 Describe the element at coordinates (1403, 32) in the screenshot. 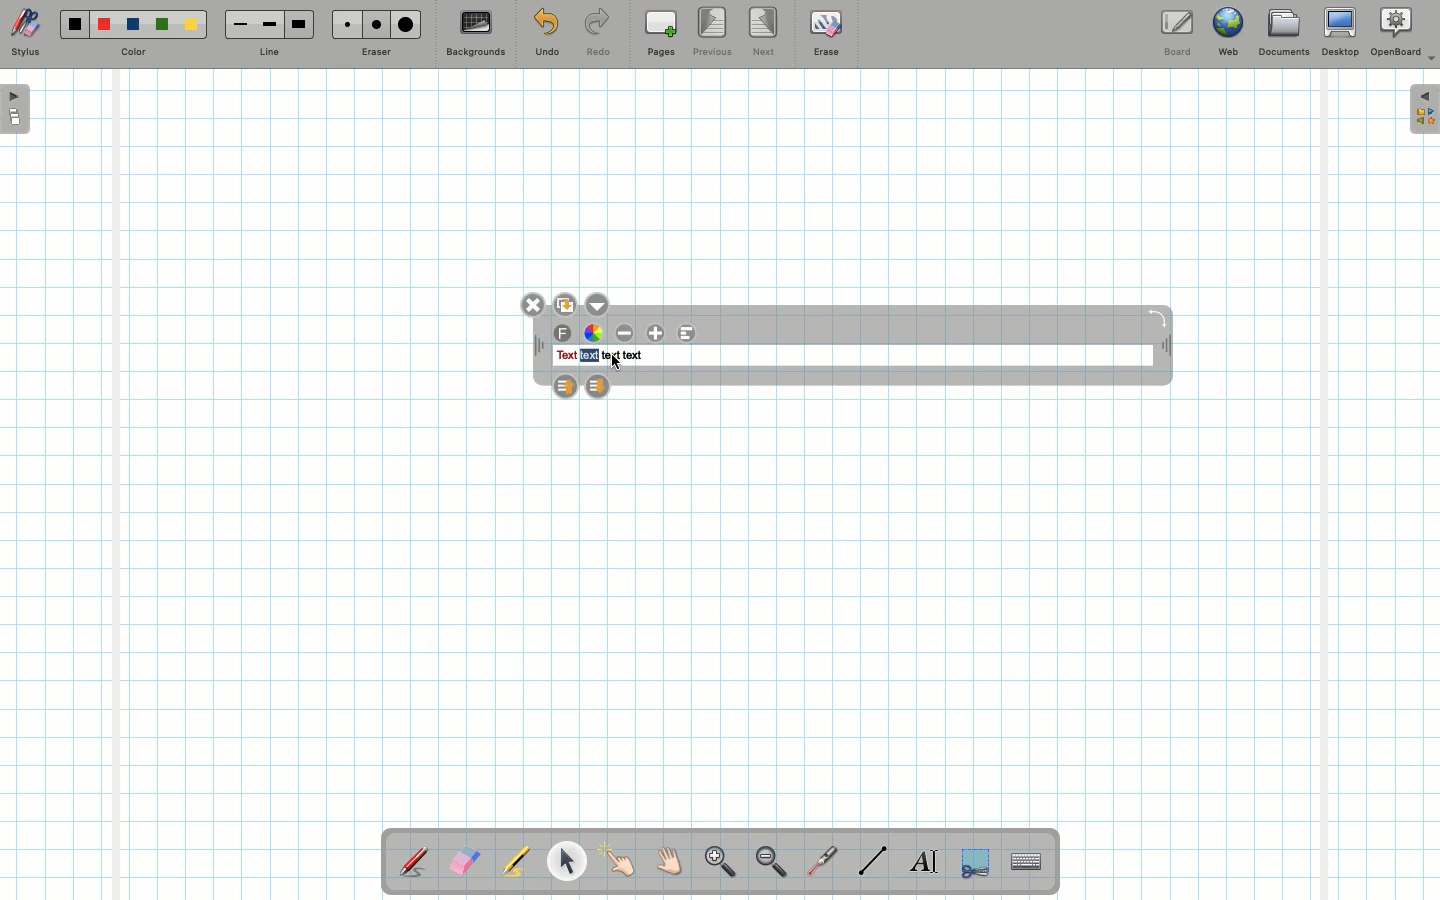

I see `OpenBoard` at that location.